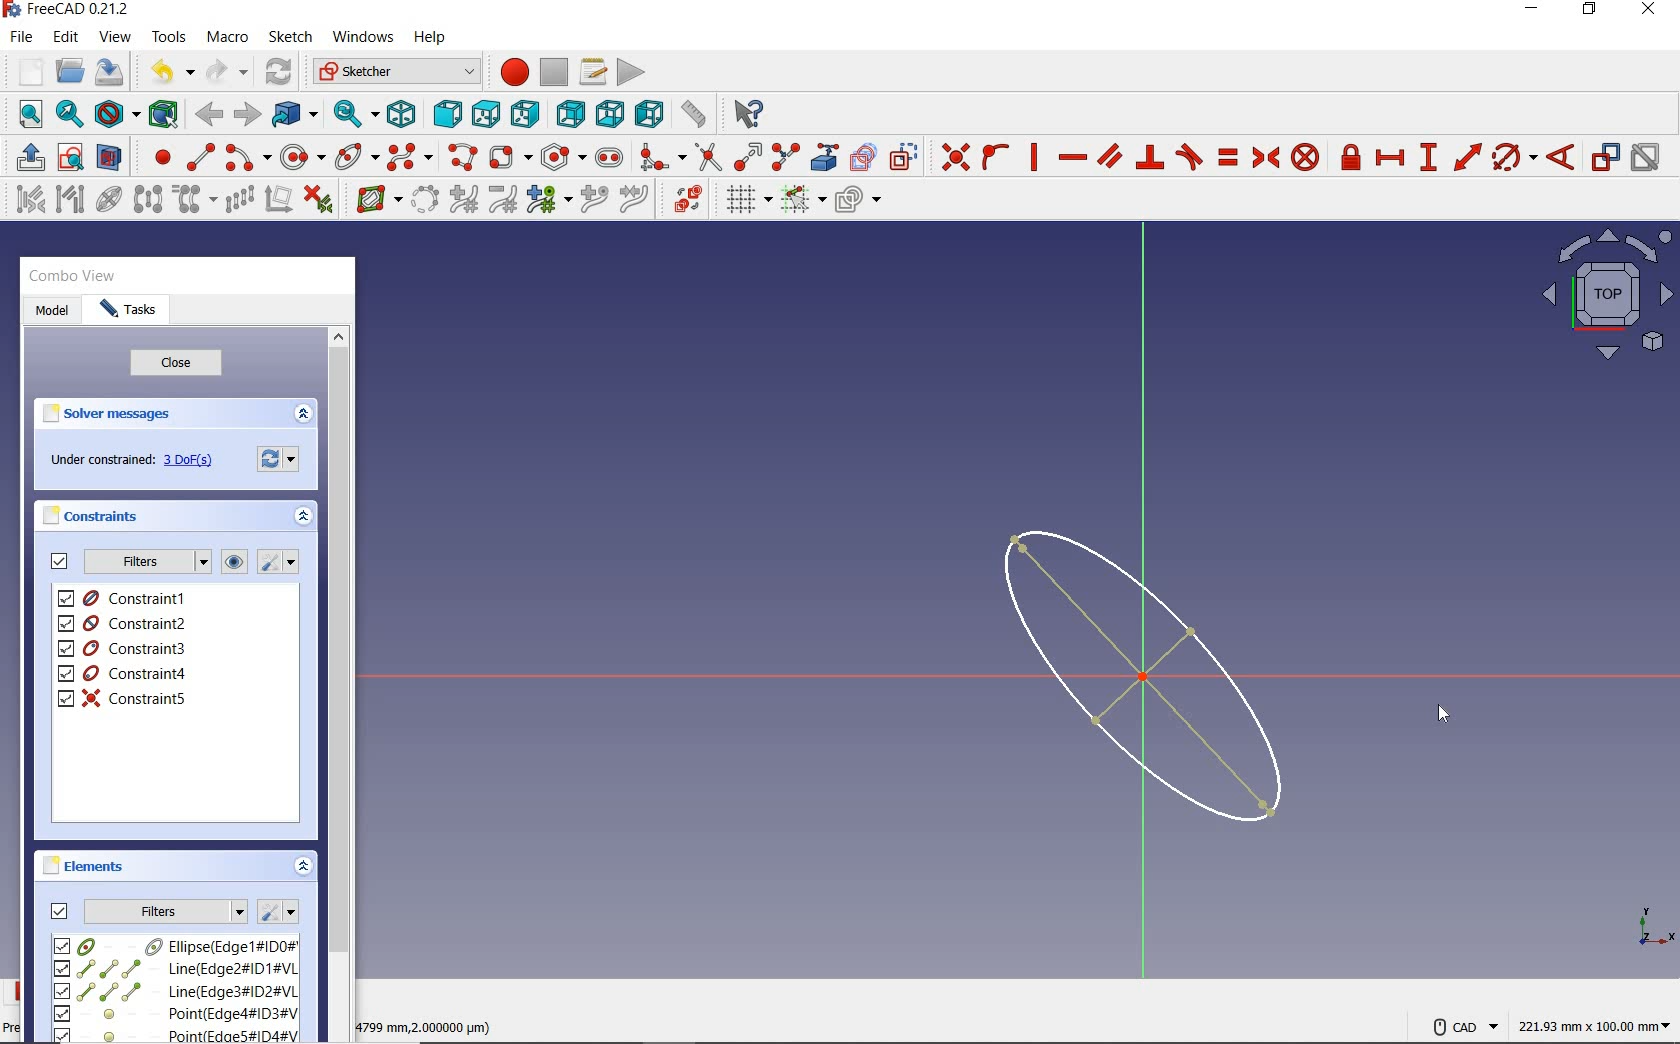 The width and height of the screenshot is (1680, 1044). Describe the element at coordinates (117, 36) in the screenshot. I see `view` at that location.